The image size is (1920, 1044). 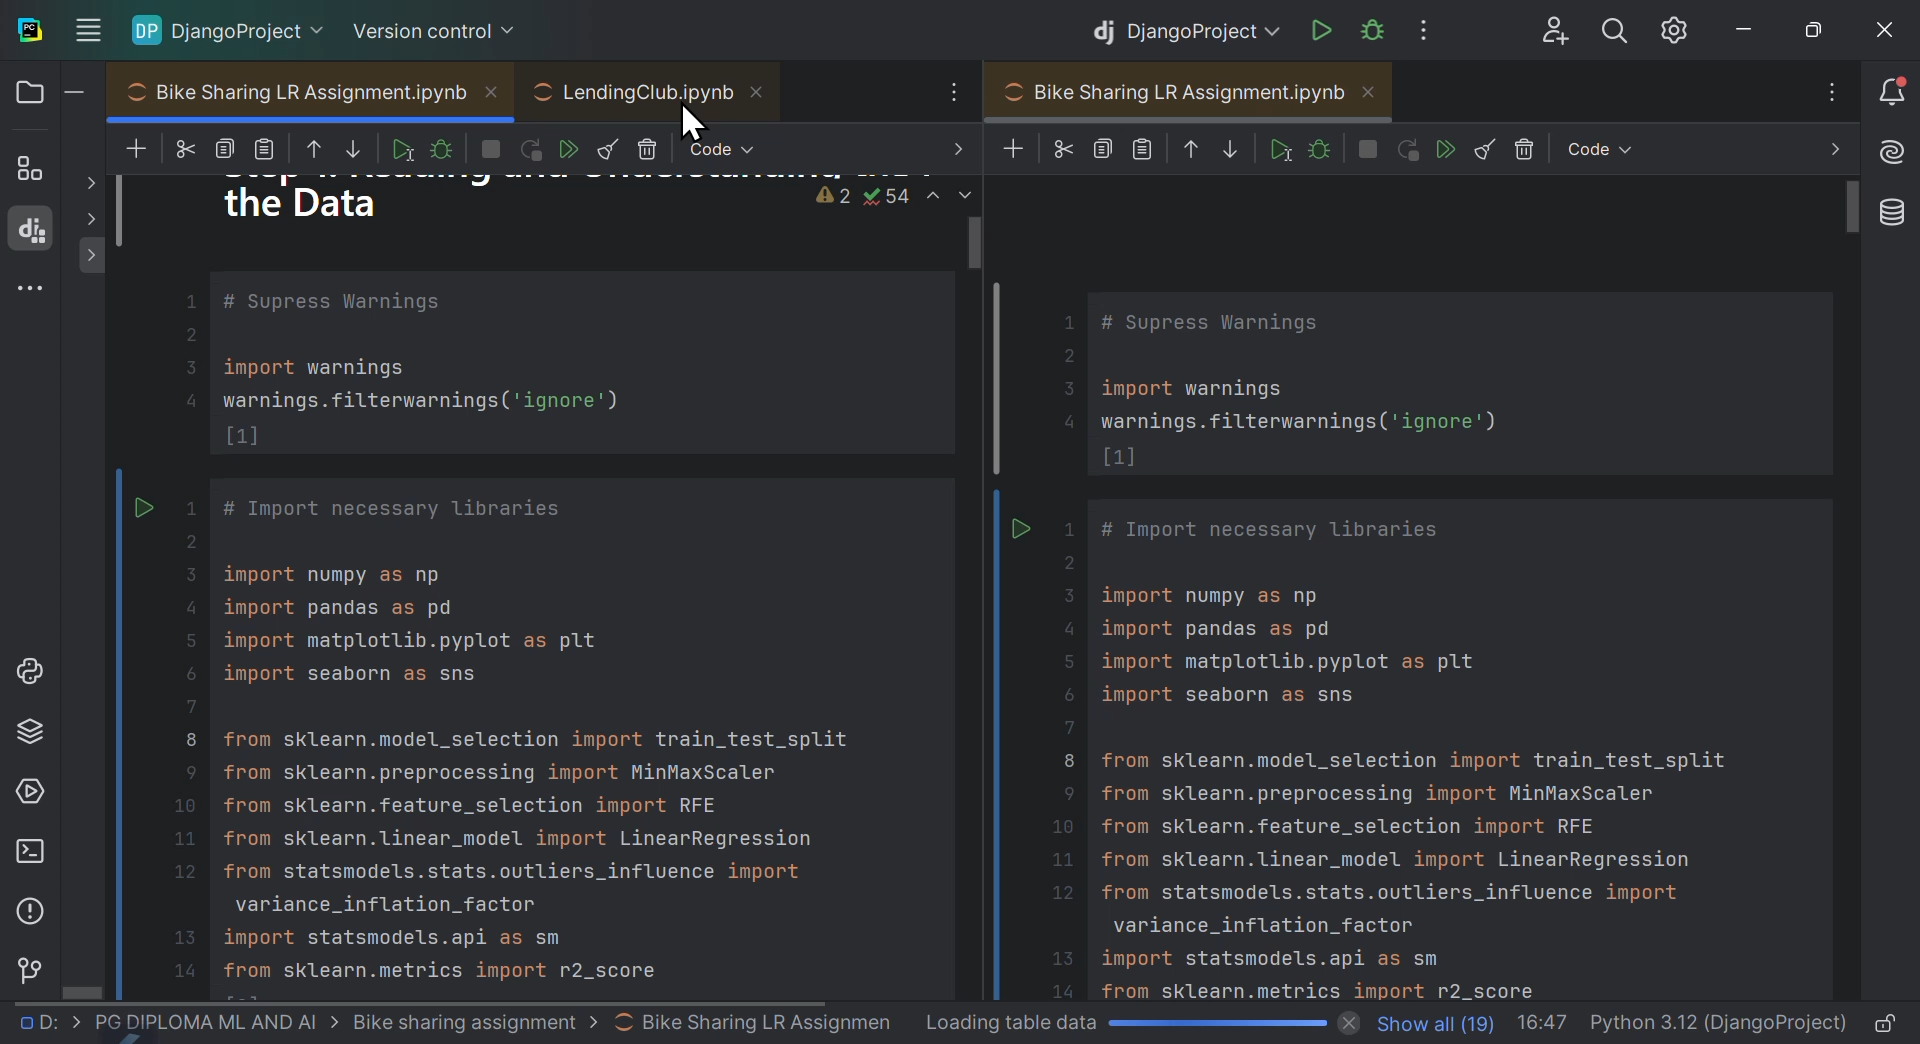 I want to click on restart kernel, so click(x=1407, y=149).